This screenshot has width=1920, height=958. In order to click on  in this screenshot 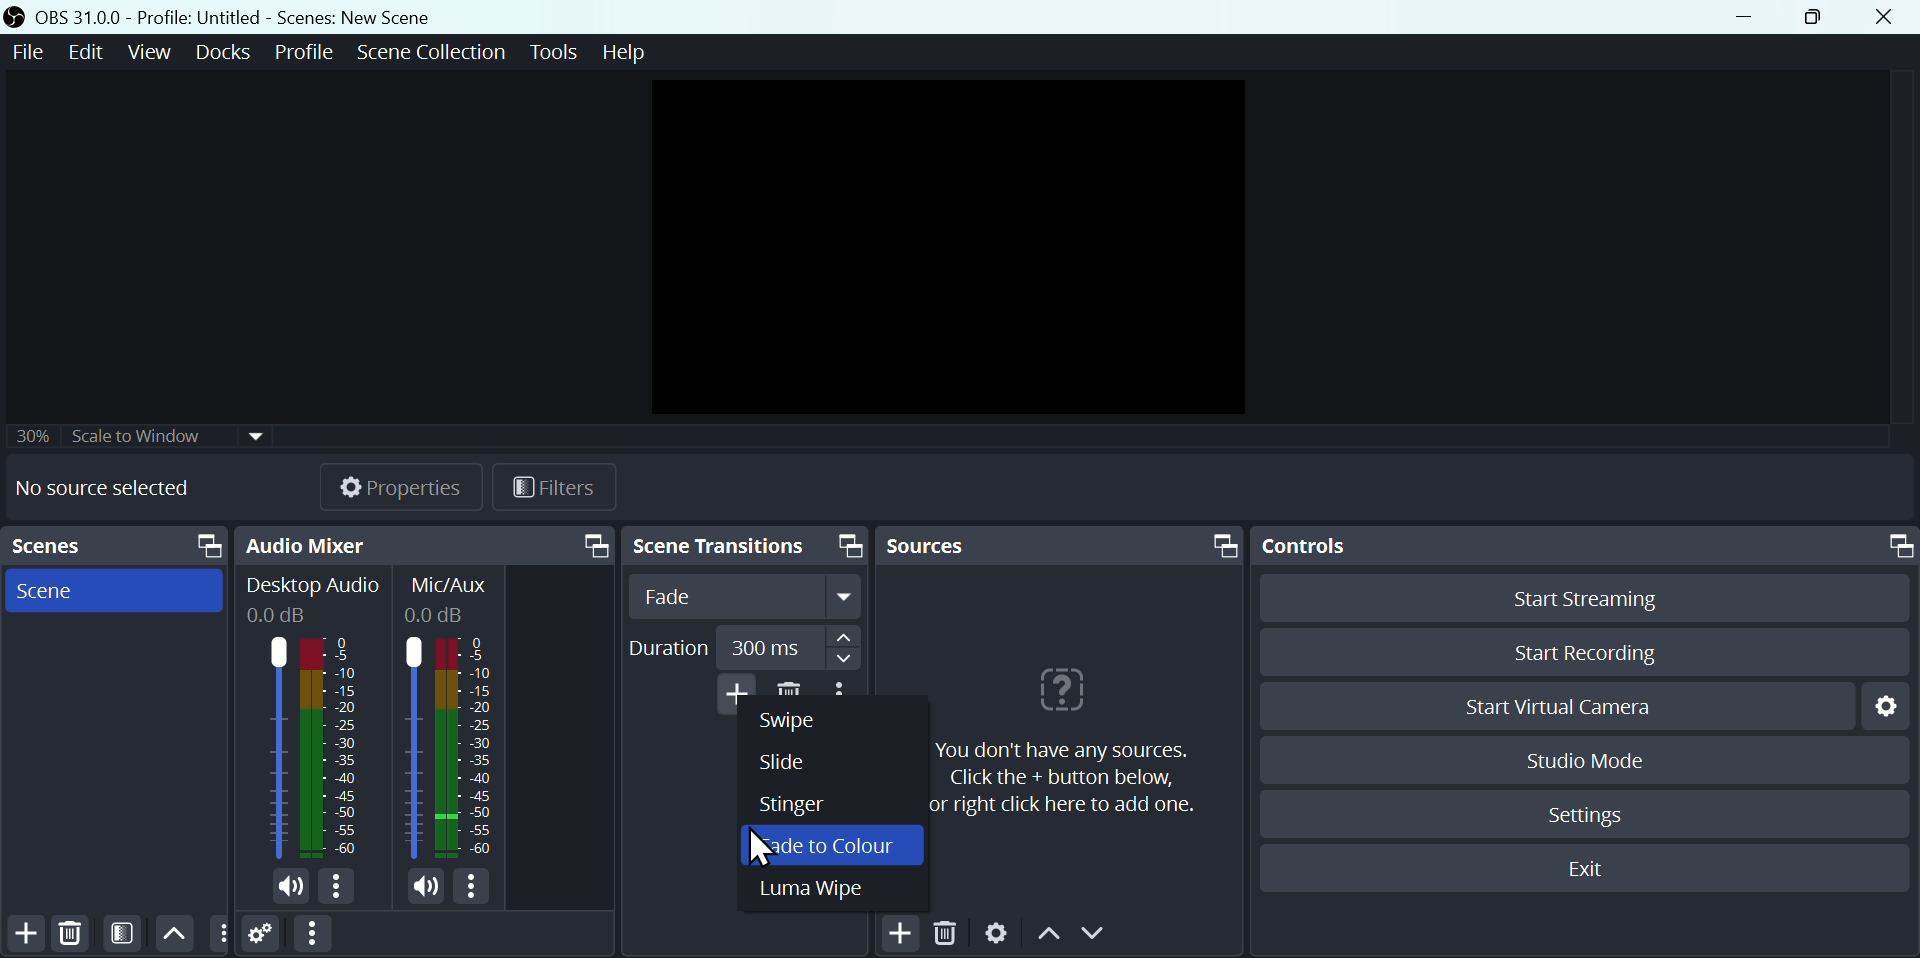, I will do `click(143, 430)`.